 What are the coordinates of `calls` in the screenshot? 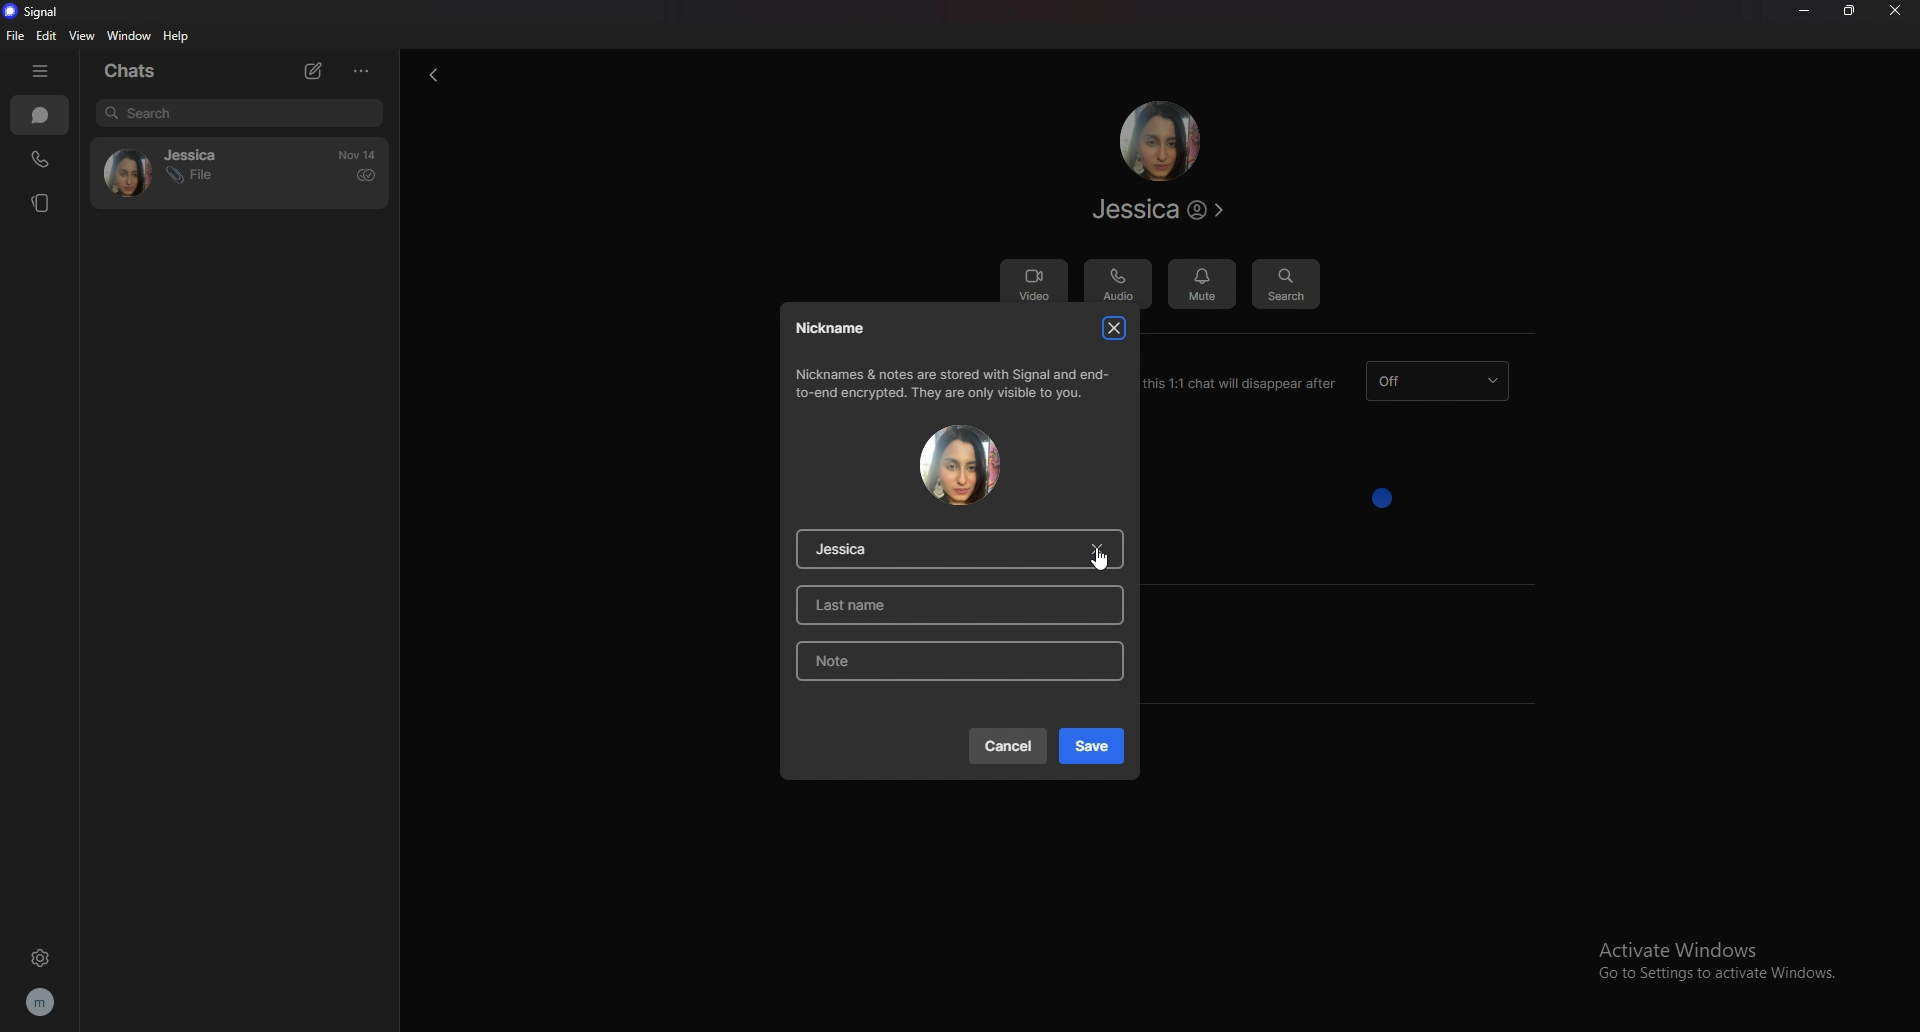 It's located at (43, 156).